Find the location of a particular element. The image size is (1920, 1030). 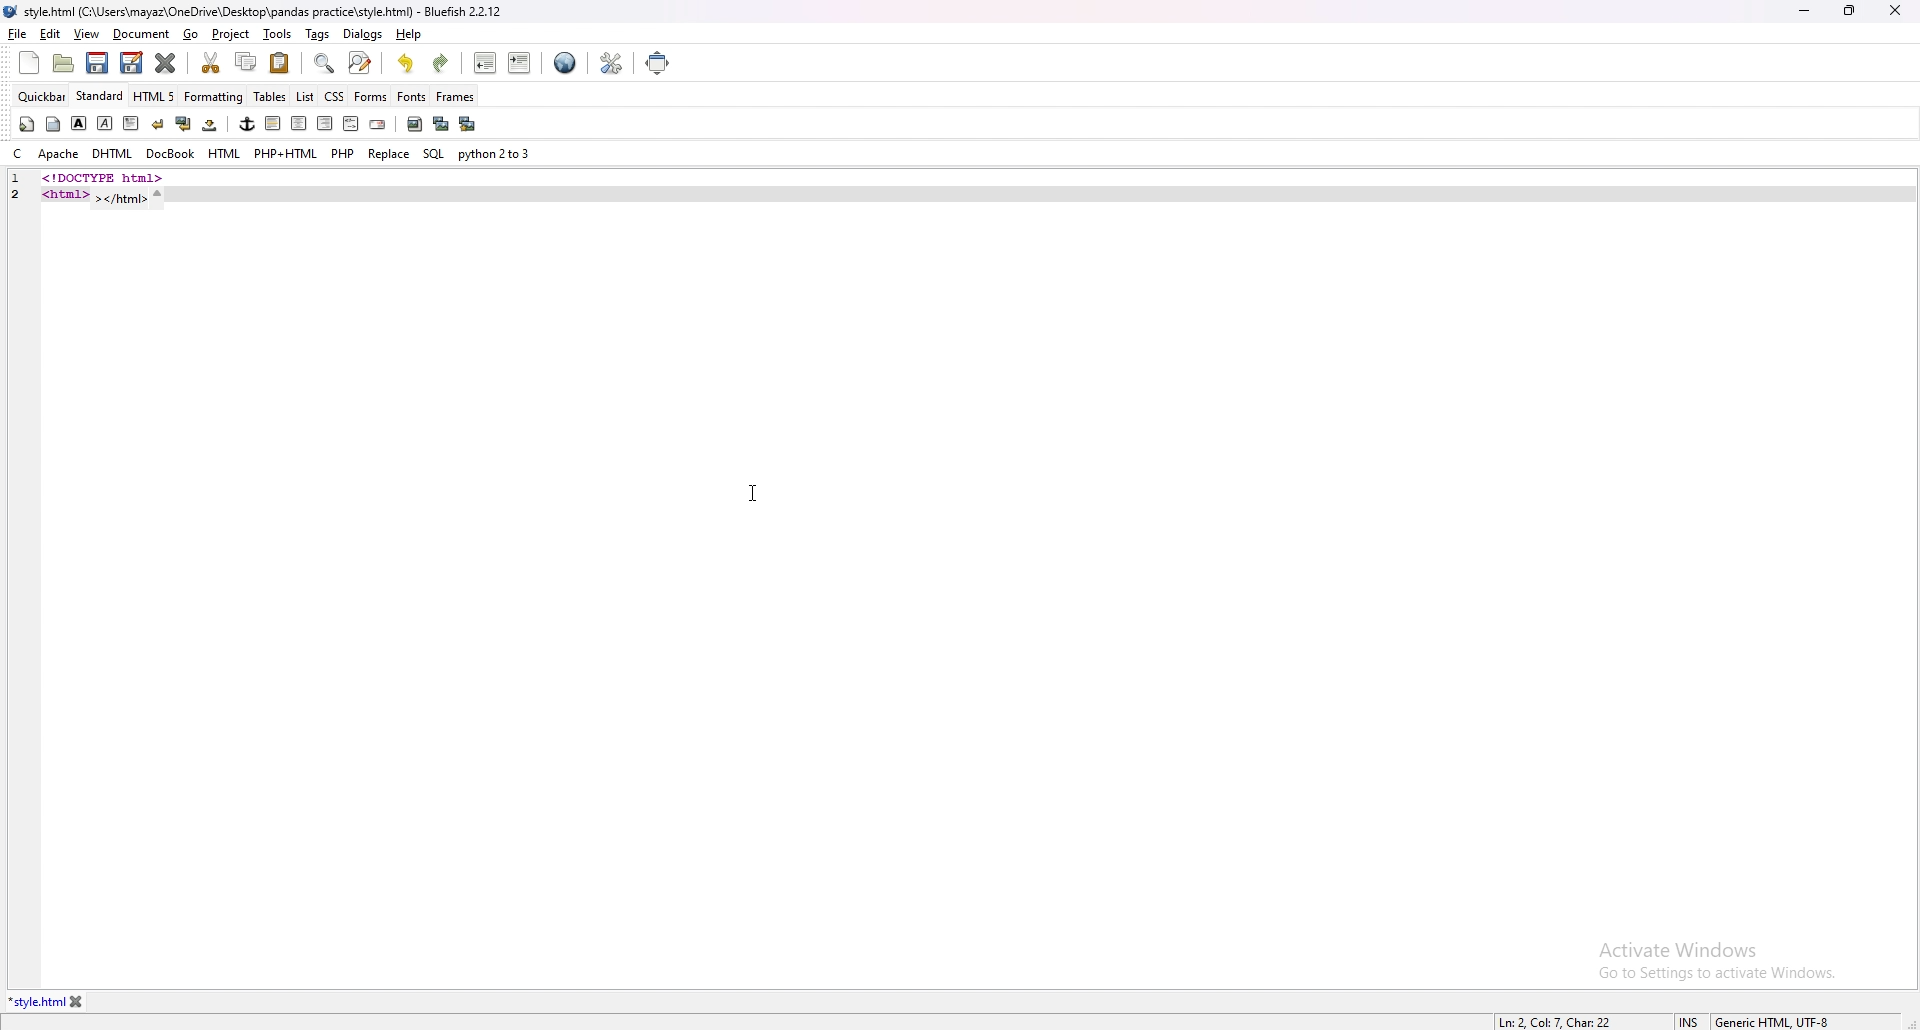

standard is located at coordinates (101, 96).